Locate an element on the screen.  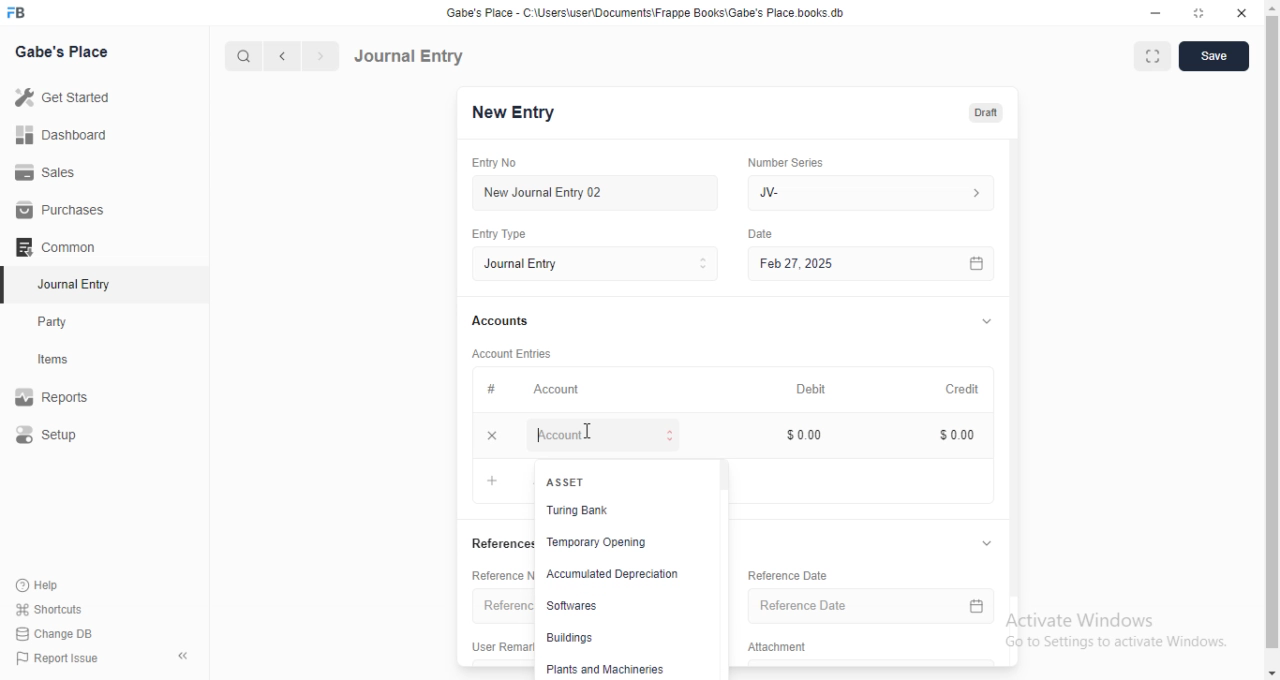
# is located at coordinates (499, 388).